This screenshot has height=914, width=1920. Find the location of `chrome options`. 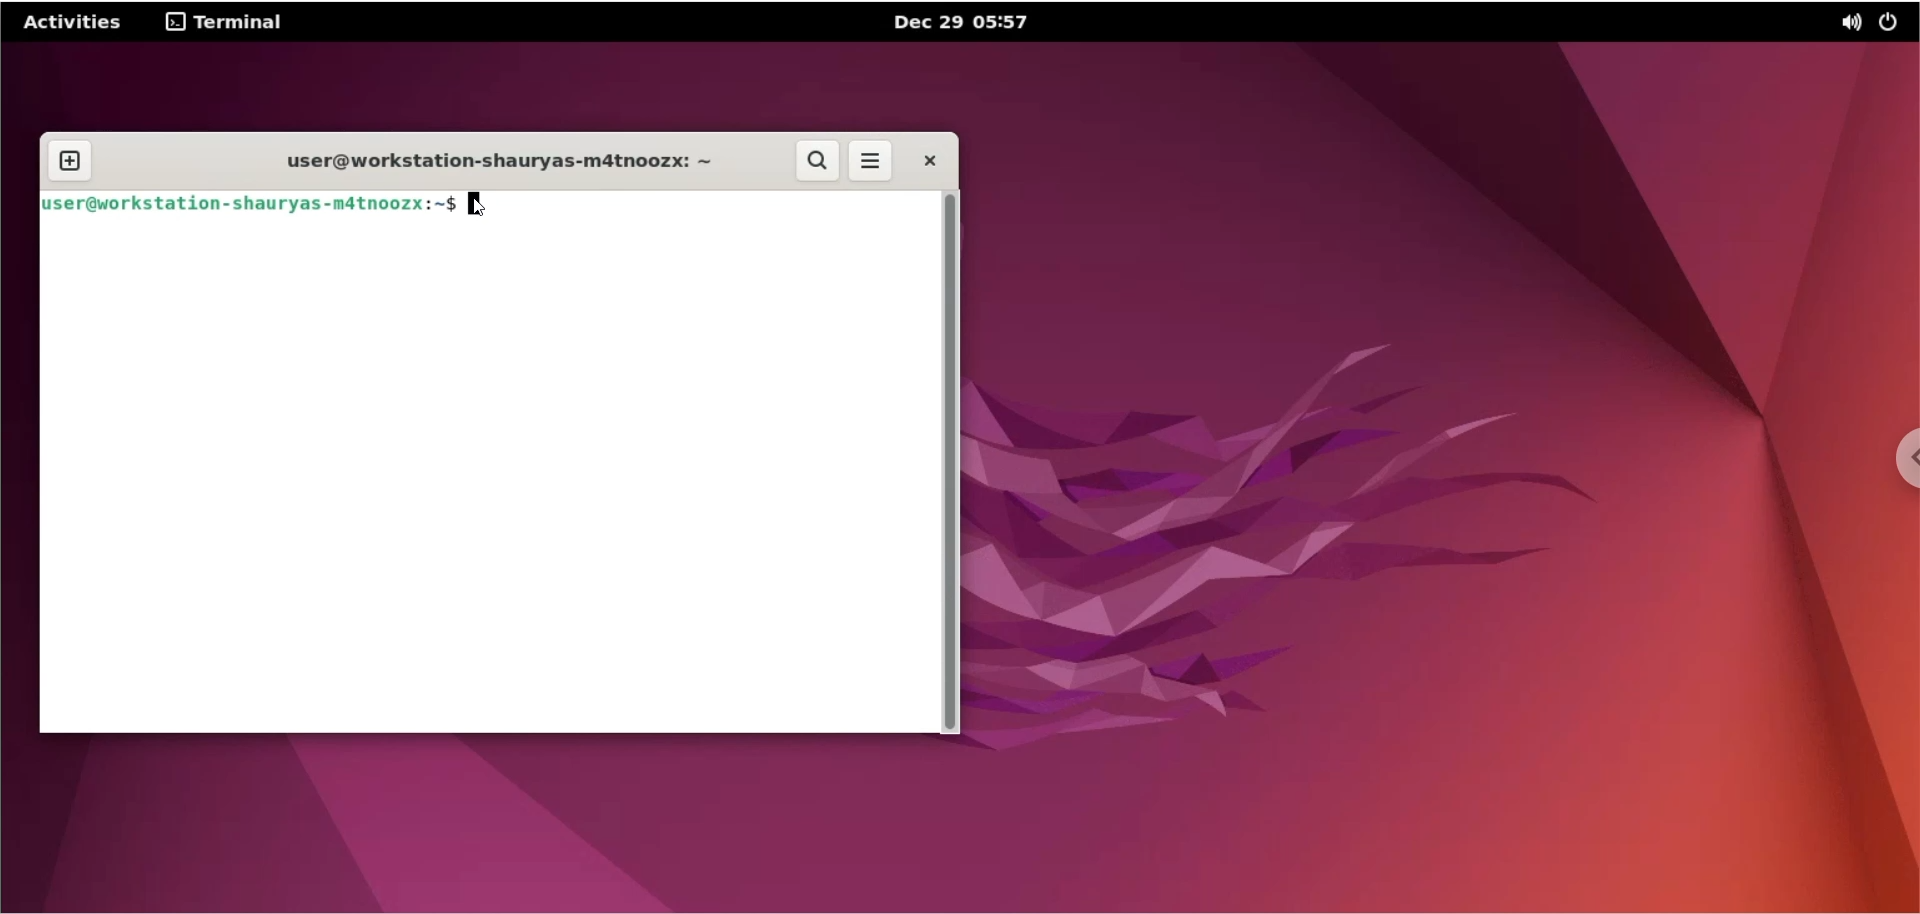

chrome options is located at coordinates (1901, 457).